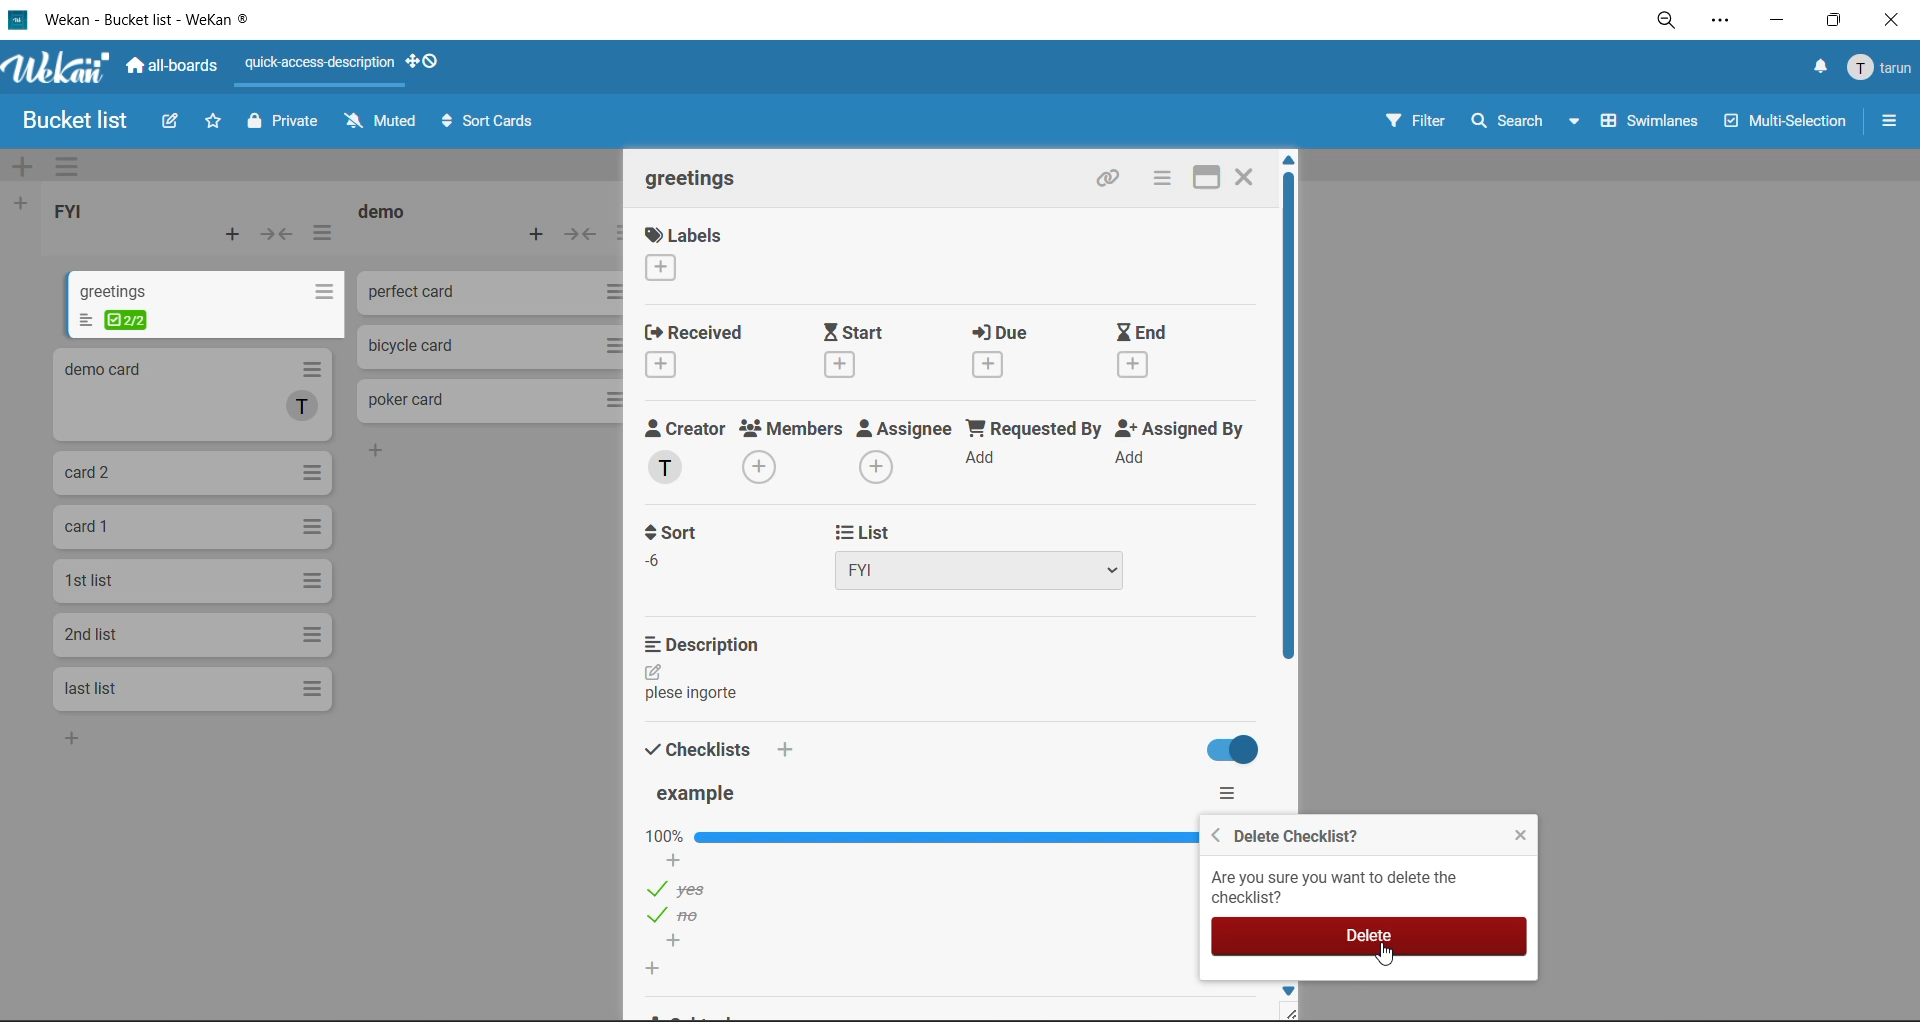 This screenshot has height=1022, width=1920. What do you see at coordinates (1168, 450) in the screenshot?
I see `assigned by` at bounding box center [1168, 450].